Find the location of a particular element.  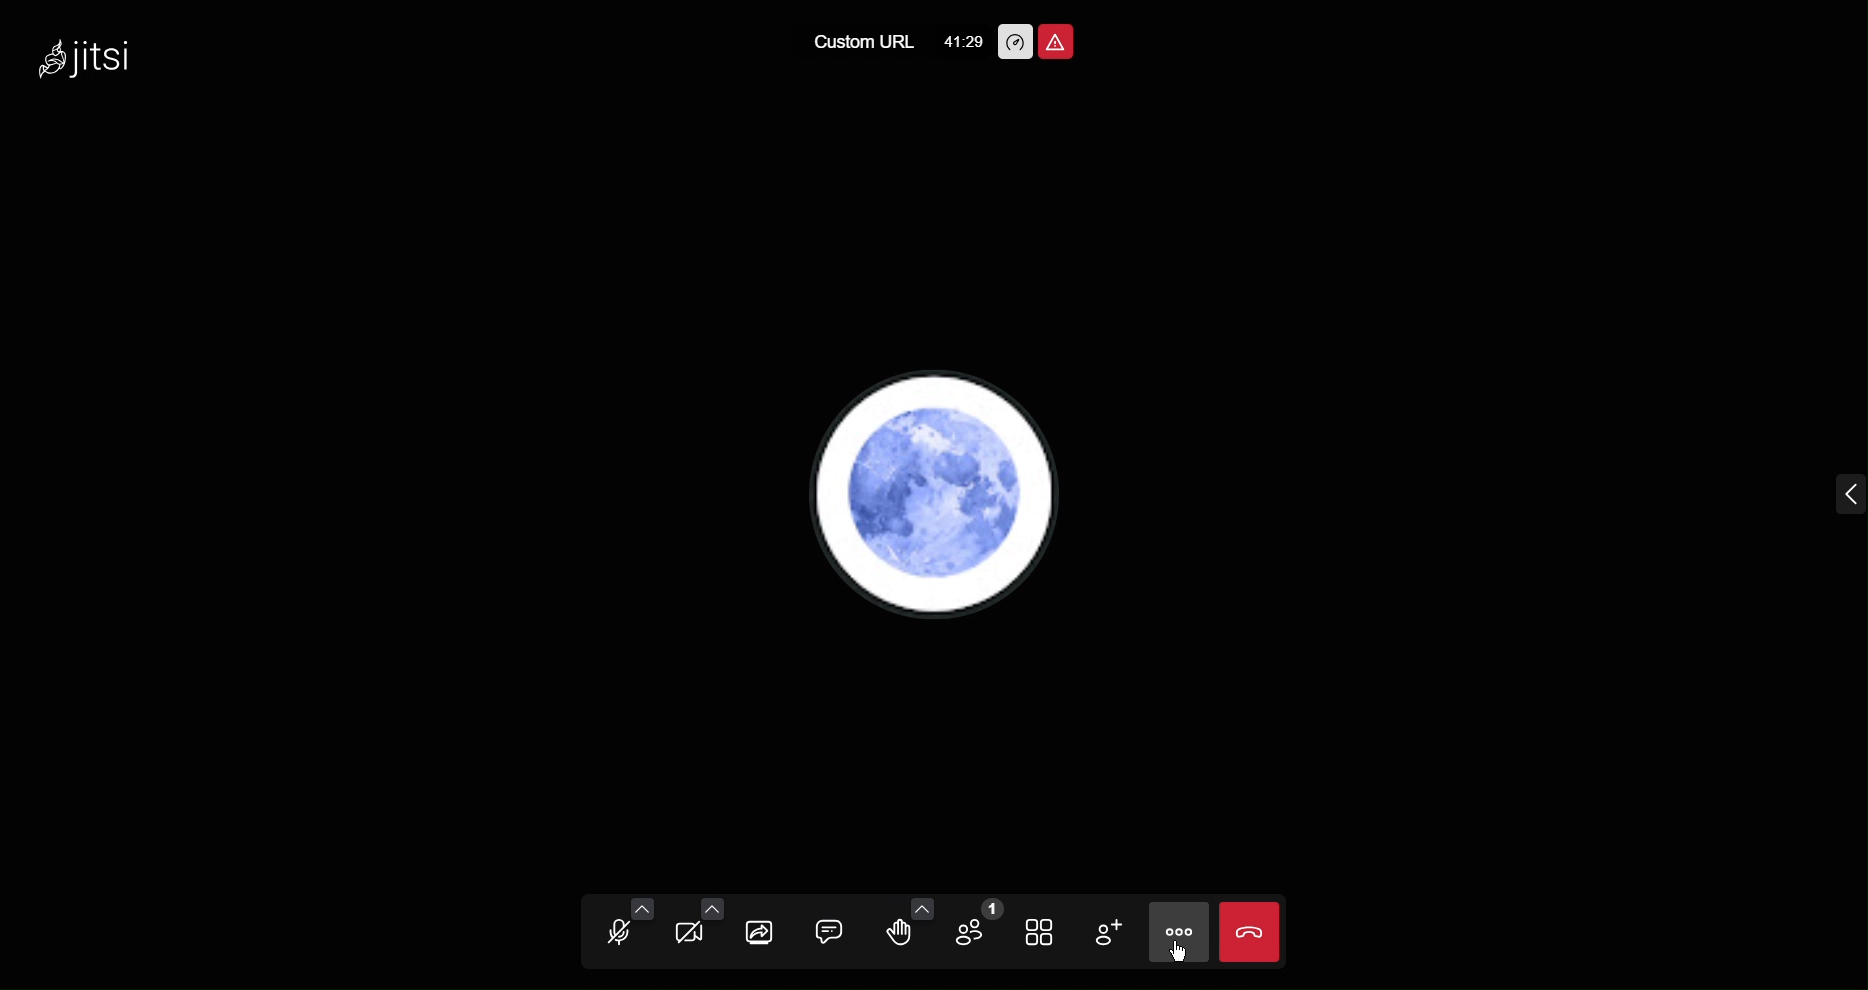

Raise Hand is located at coordinates (904, 928).